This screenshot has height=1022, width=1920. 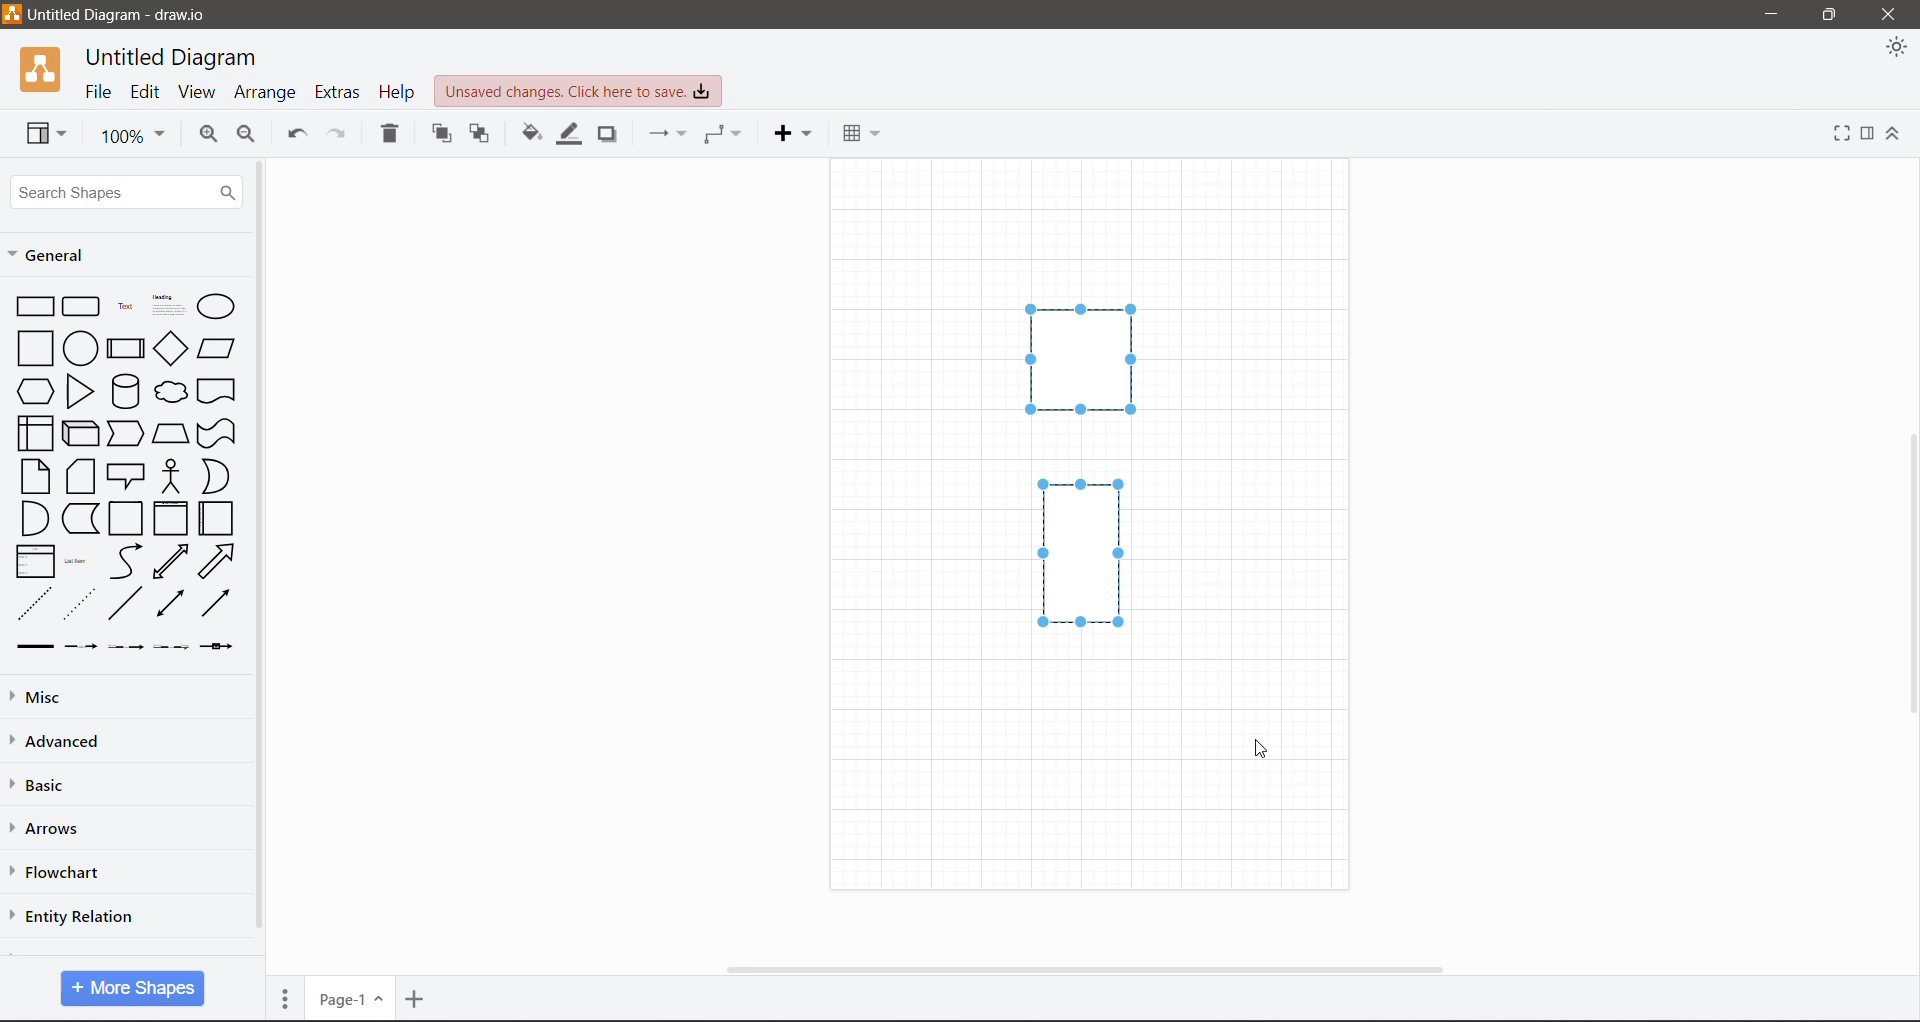 What do you see at coordinates (531, 137) in the screenshot?
I see `Fill Color` at bounding box center [531, 137].